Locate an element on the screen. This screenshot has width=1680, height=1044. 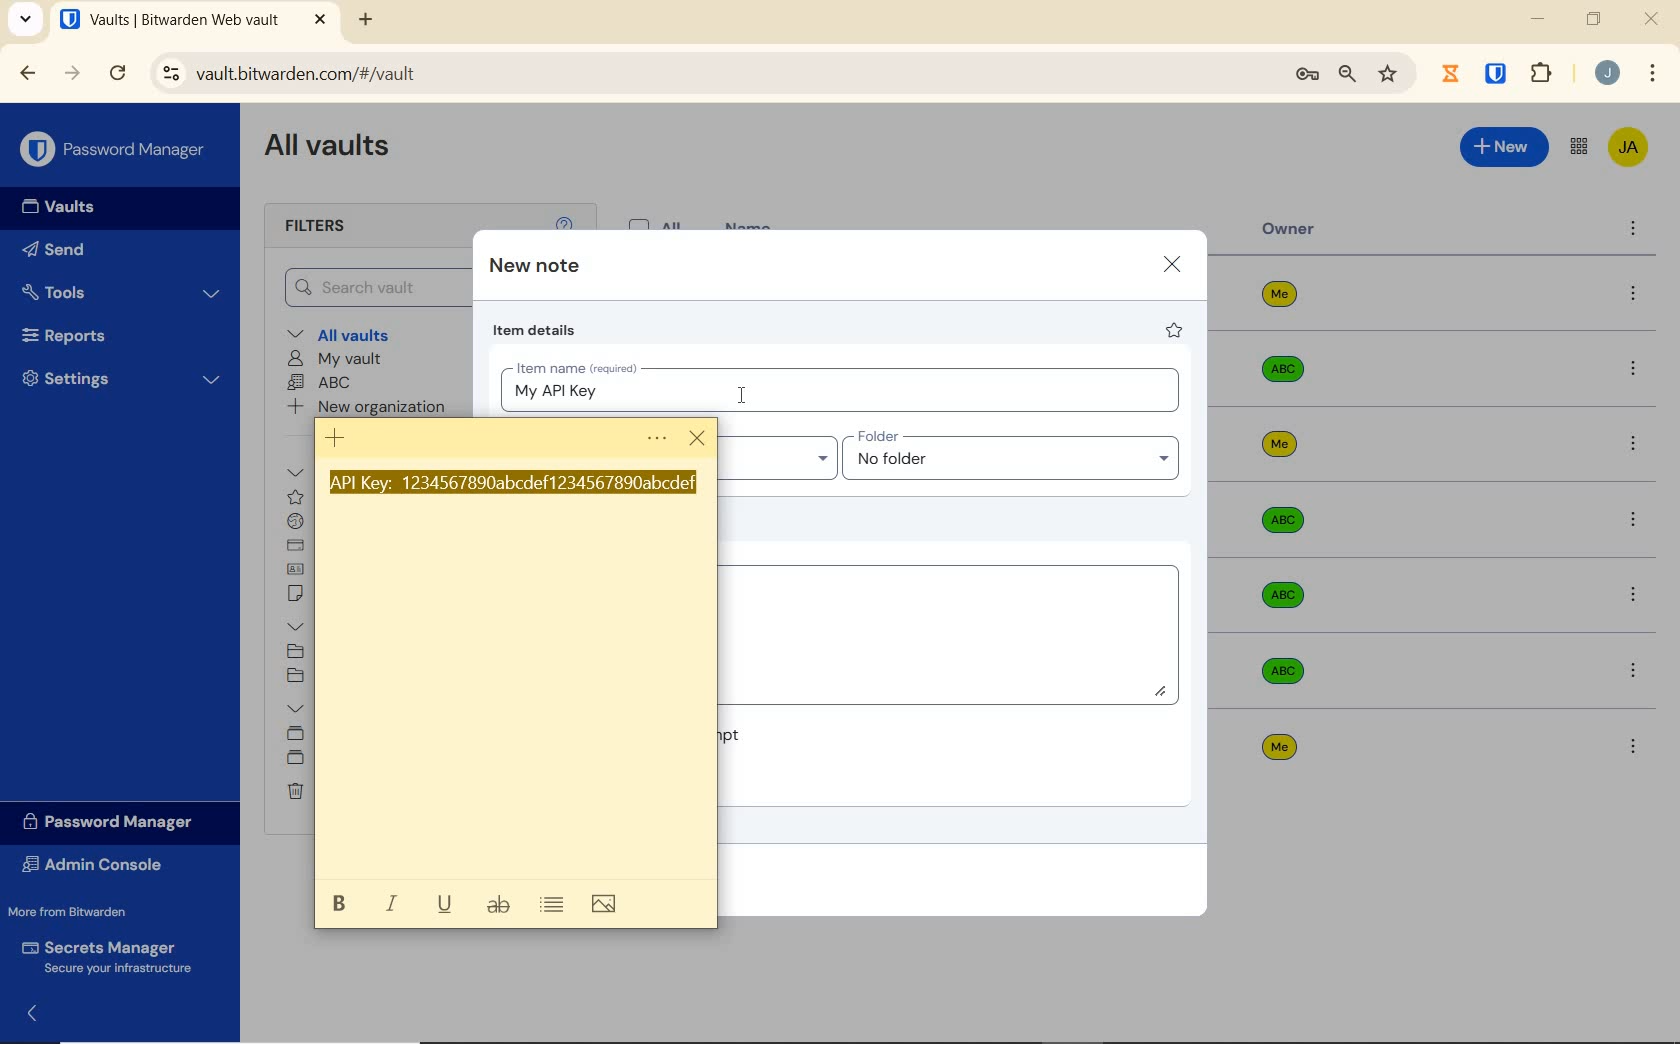
Menu is located at coordinates (656, 440).